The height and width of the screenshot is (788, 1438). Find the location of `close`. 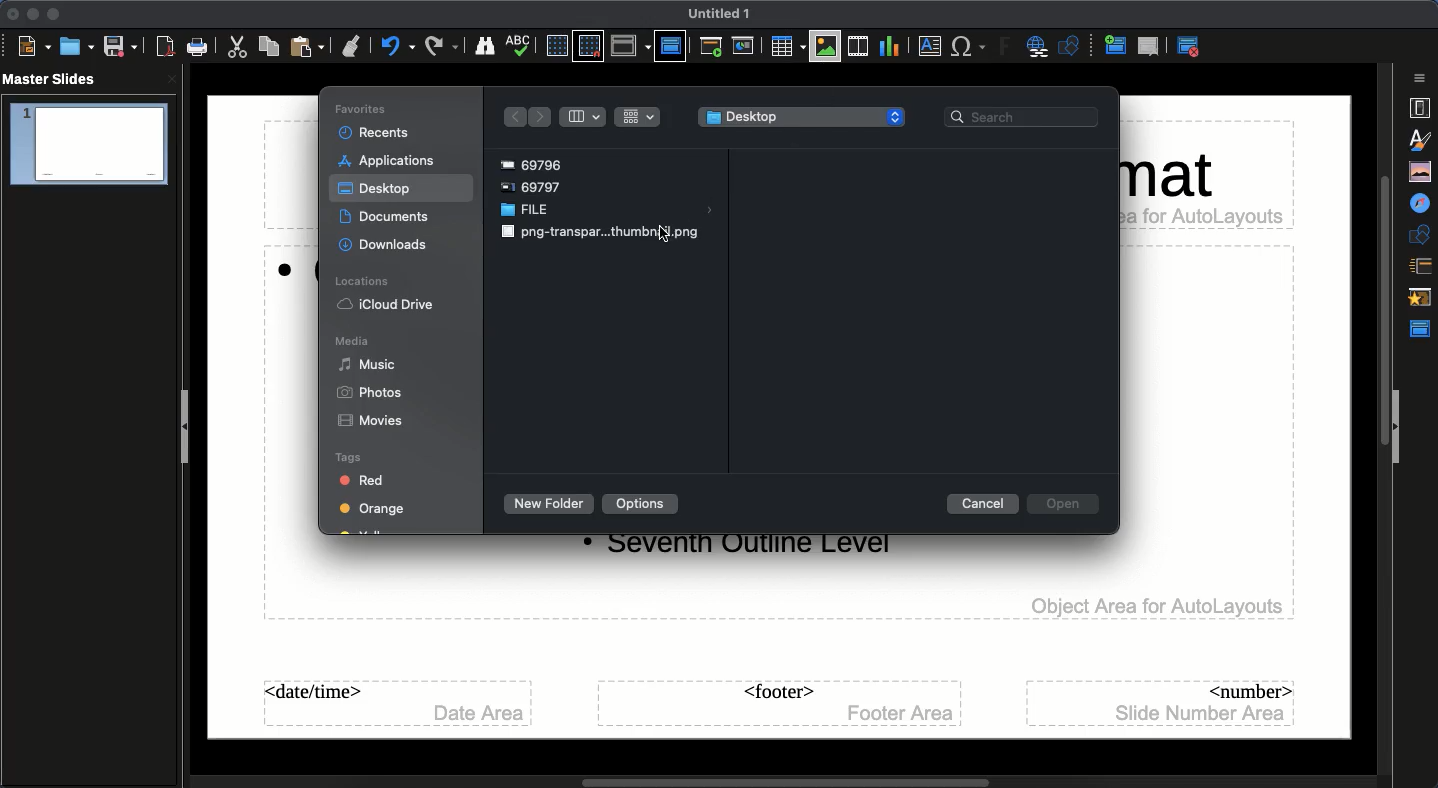

close is located at coordinates (172, 79).